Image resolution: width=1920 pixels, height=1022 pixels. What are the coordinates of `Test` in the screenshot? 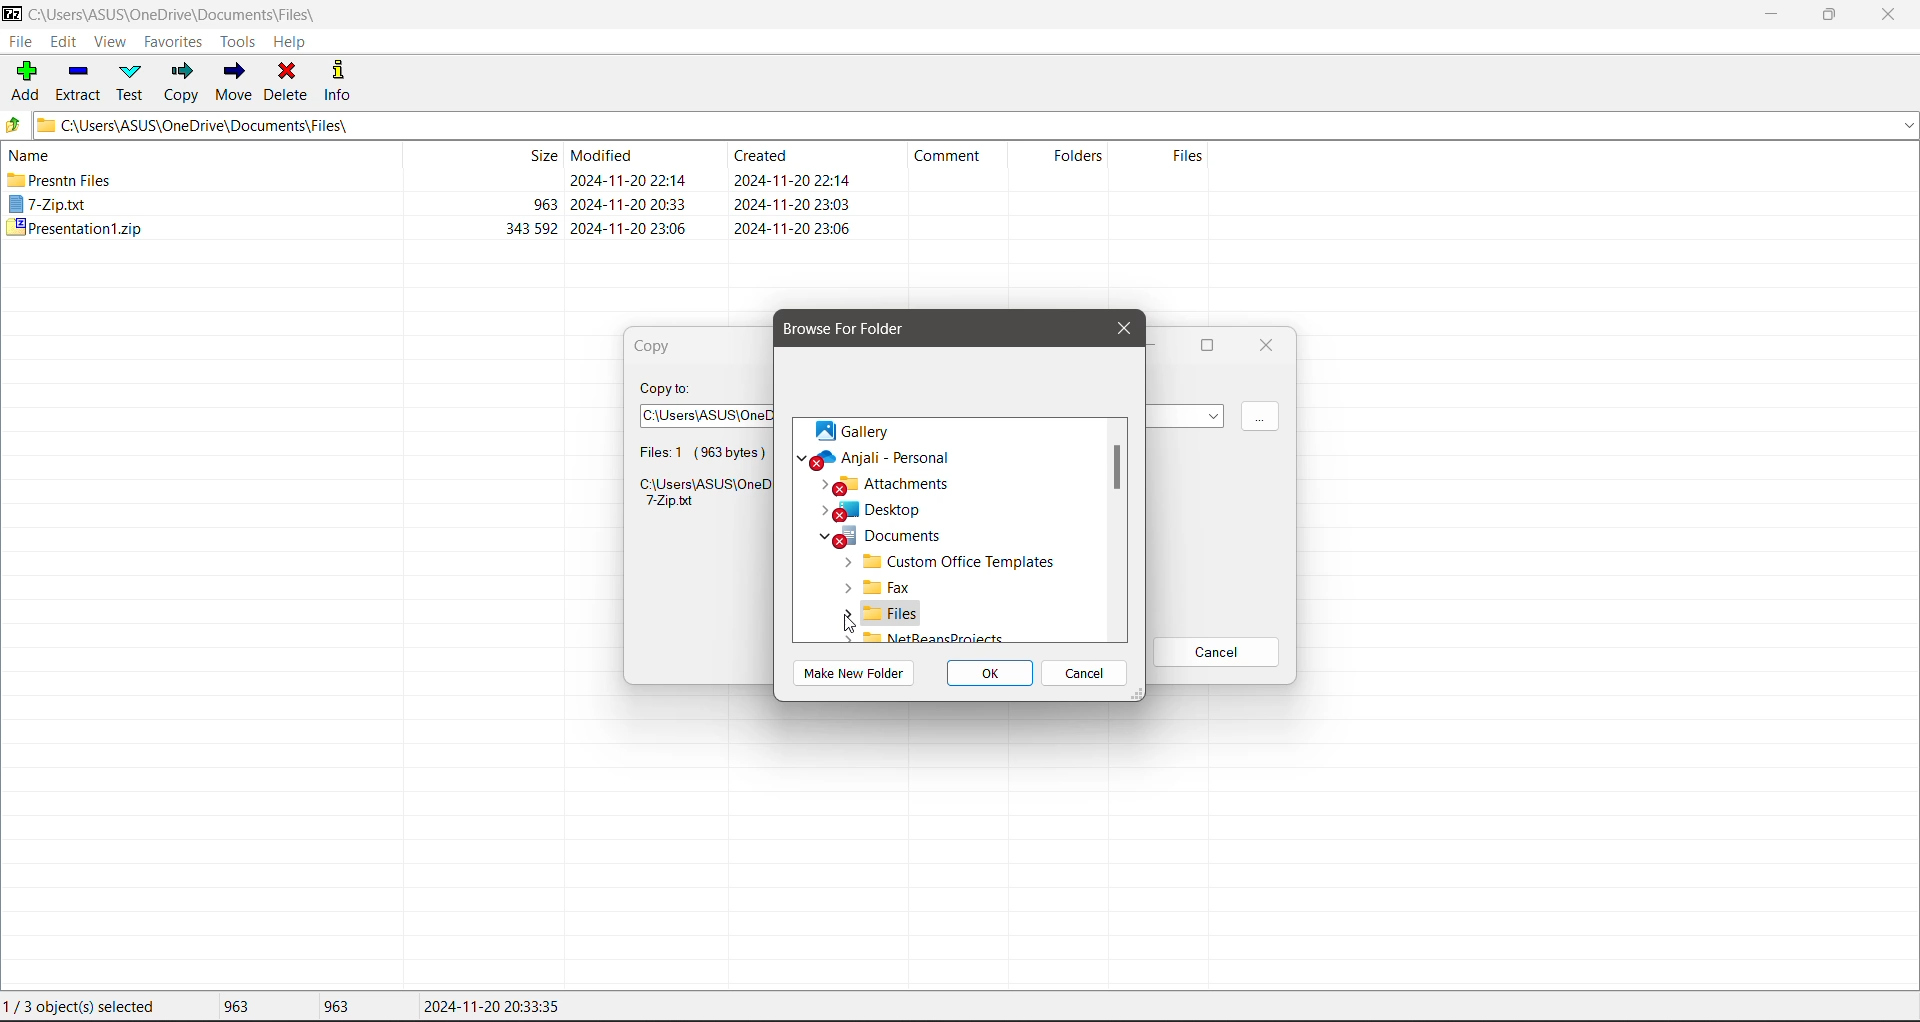 It's located at (132, 82).